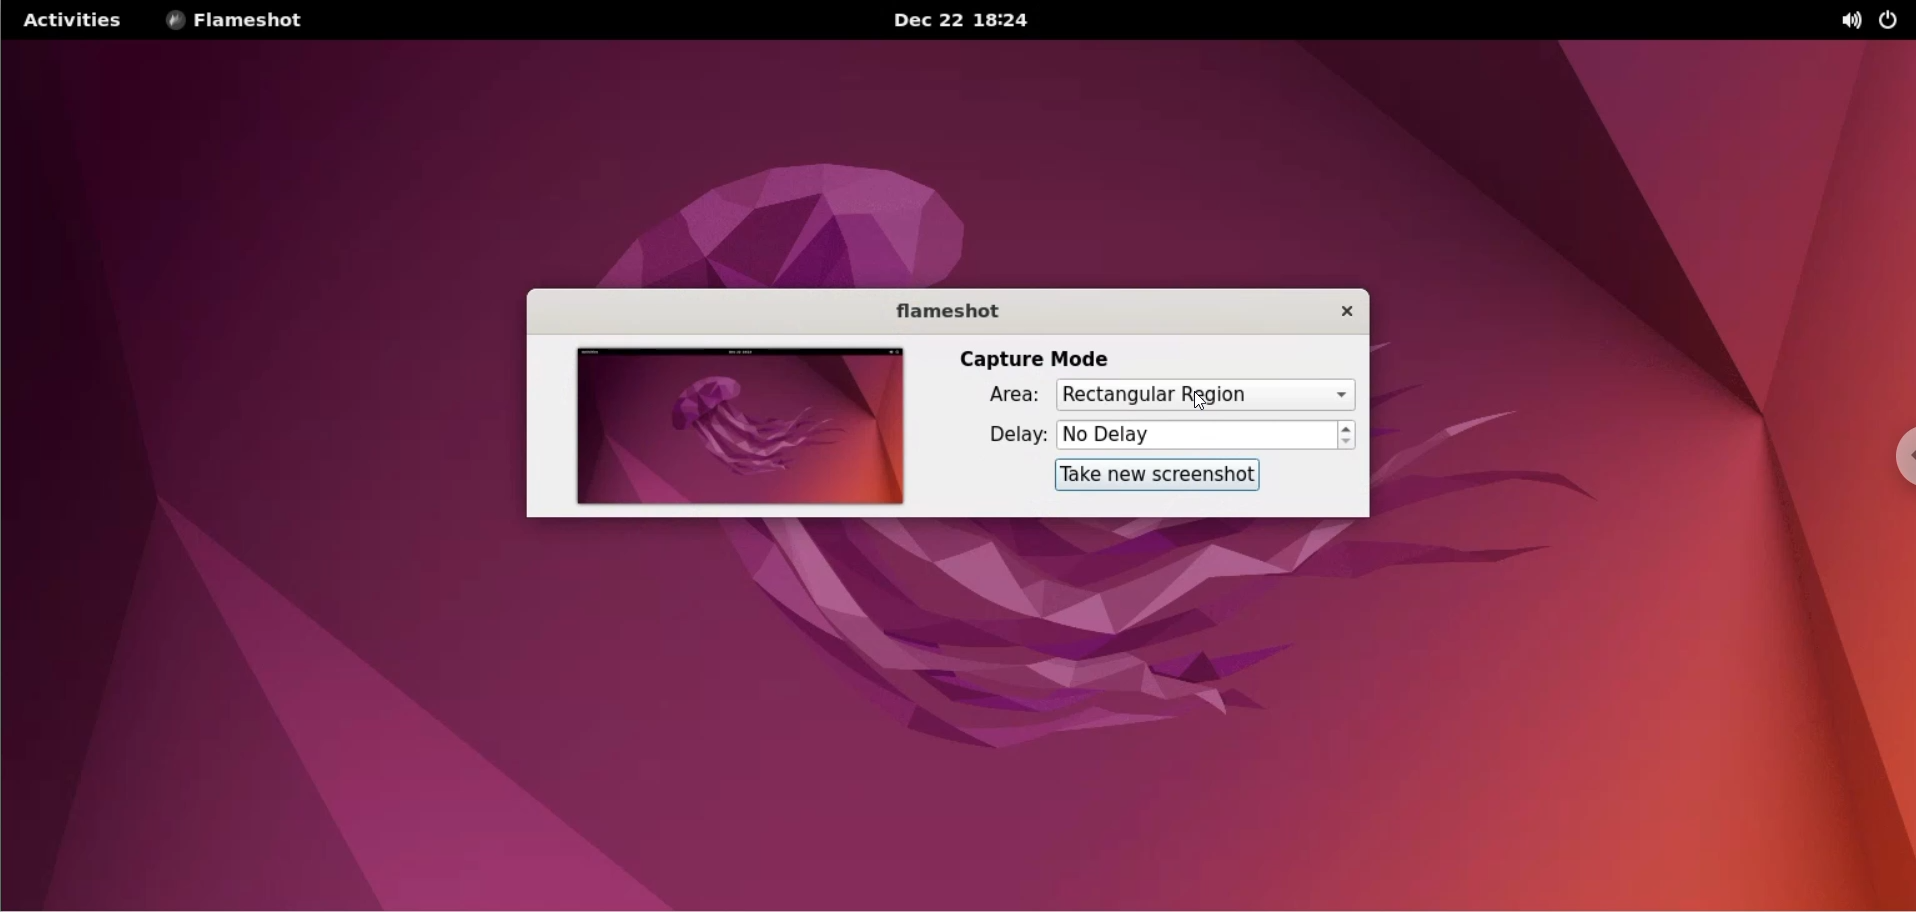 This screenshot has width=1916, height=912. I want to click on power options, so click(1893, 21).